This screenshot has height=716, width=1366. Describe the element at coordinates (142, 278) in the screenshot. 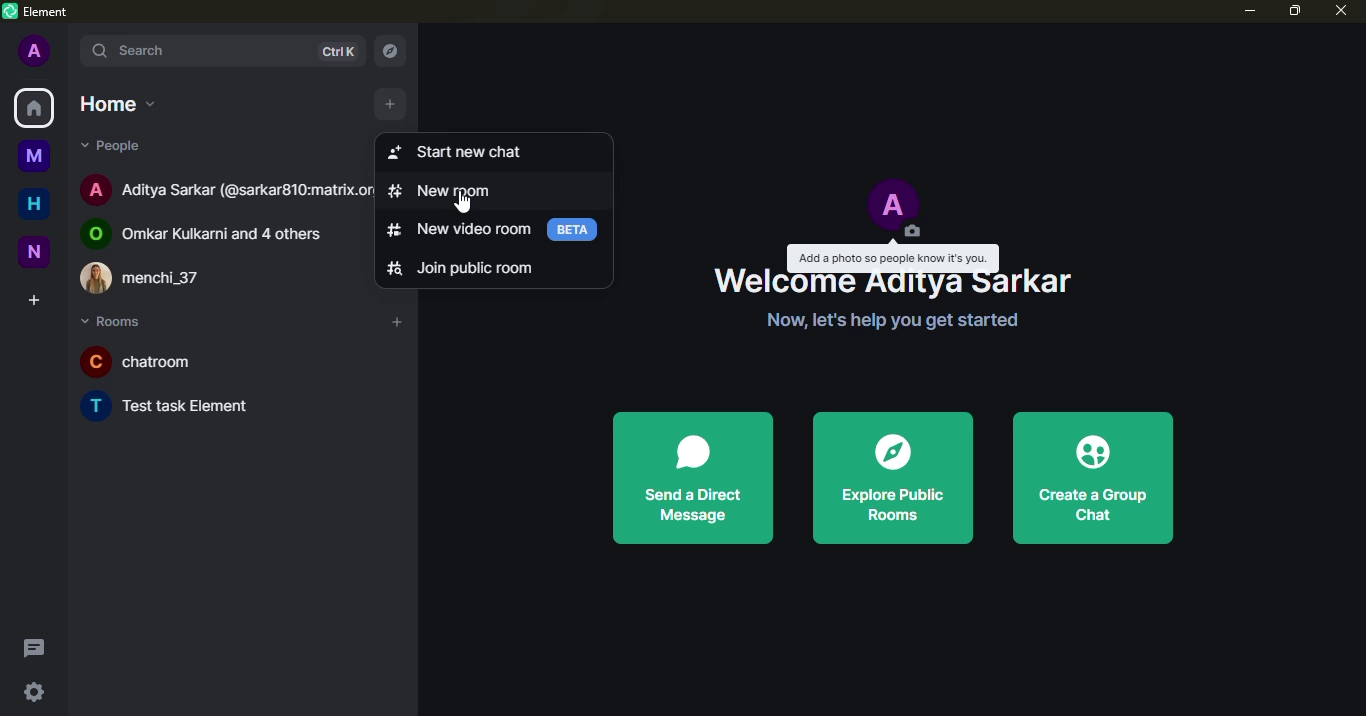

I see `menchi_37` at that location.